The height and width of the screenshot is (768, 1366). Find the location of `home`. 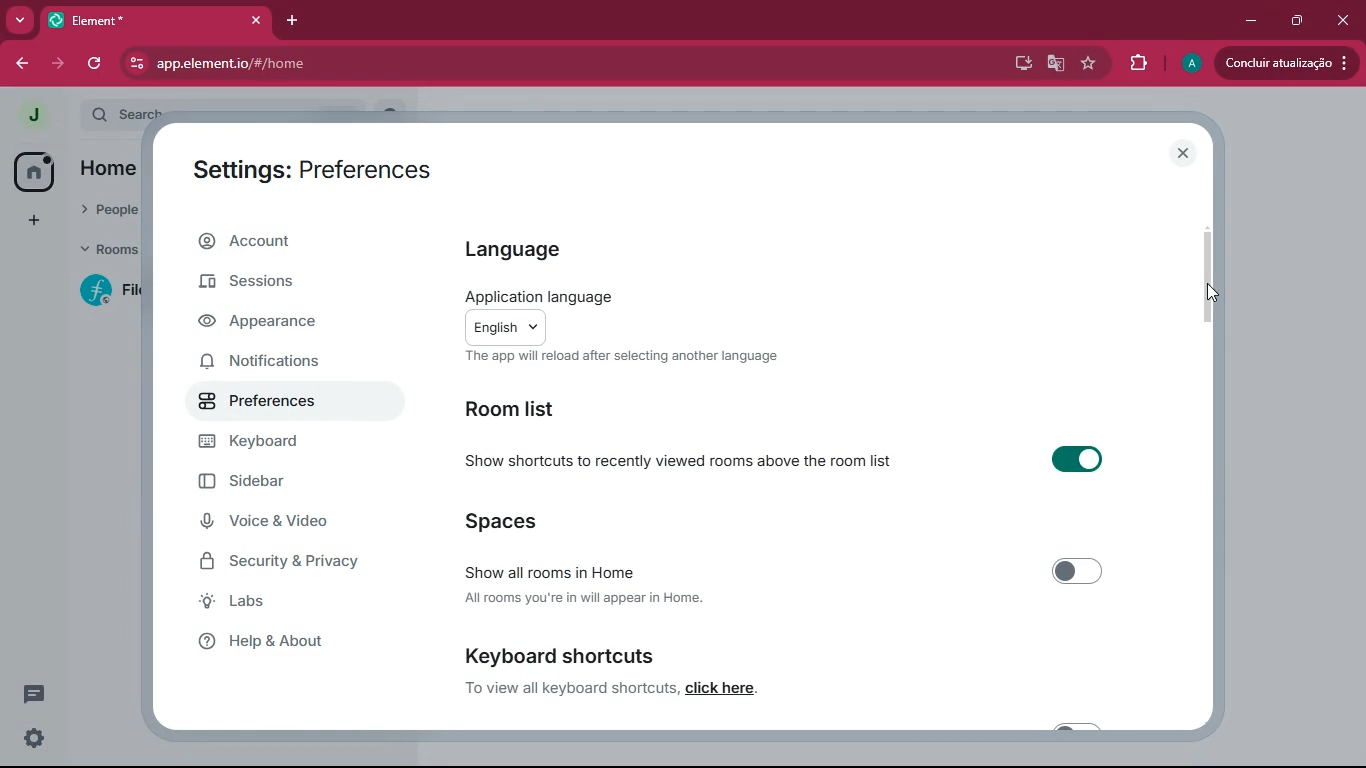

home is located at coordinates (32, 172).